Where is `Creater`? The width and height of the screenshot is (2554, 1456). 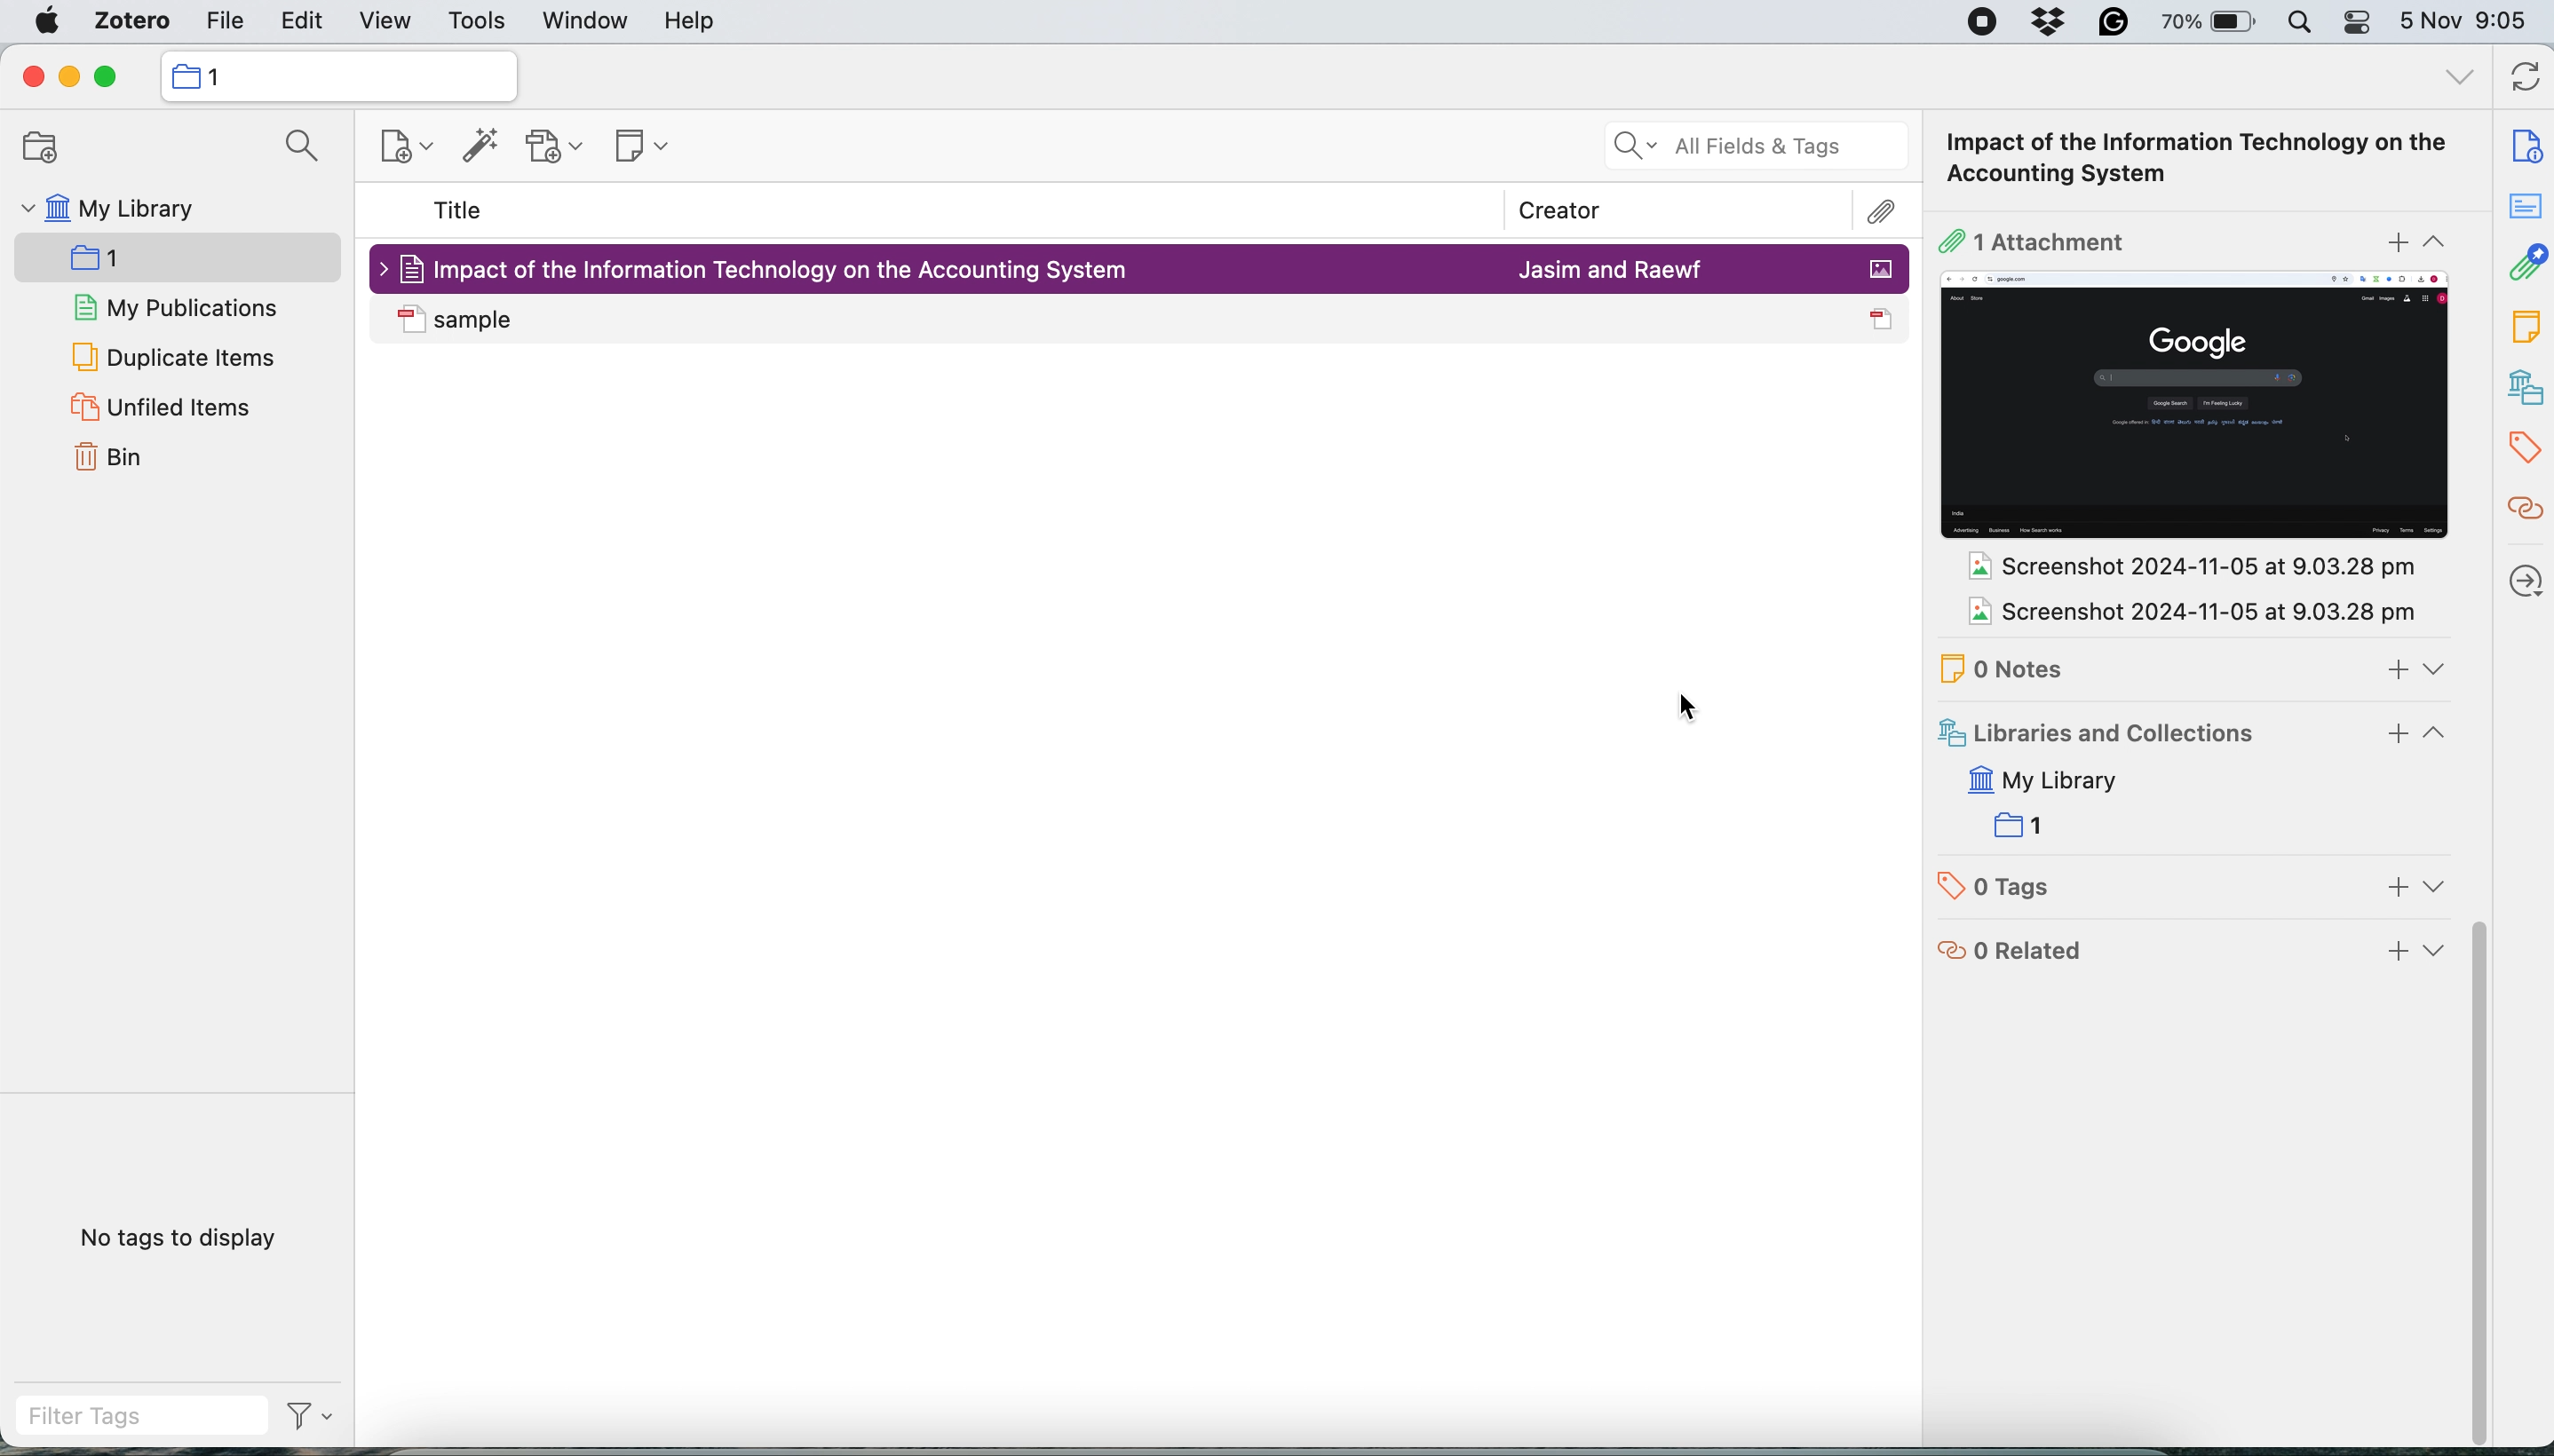
Creater is located at coordinates (1566, 200).